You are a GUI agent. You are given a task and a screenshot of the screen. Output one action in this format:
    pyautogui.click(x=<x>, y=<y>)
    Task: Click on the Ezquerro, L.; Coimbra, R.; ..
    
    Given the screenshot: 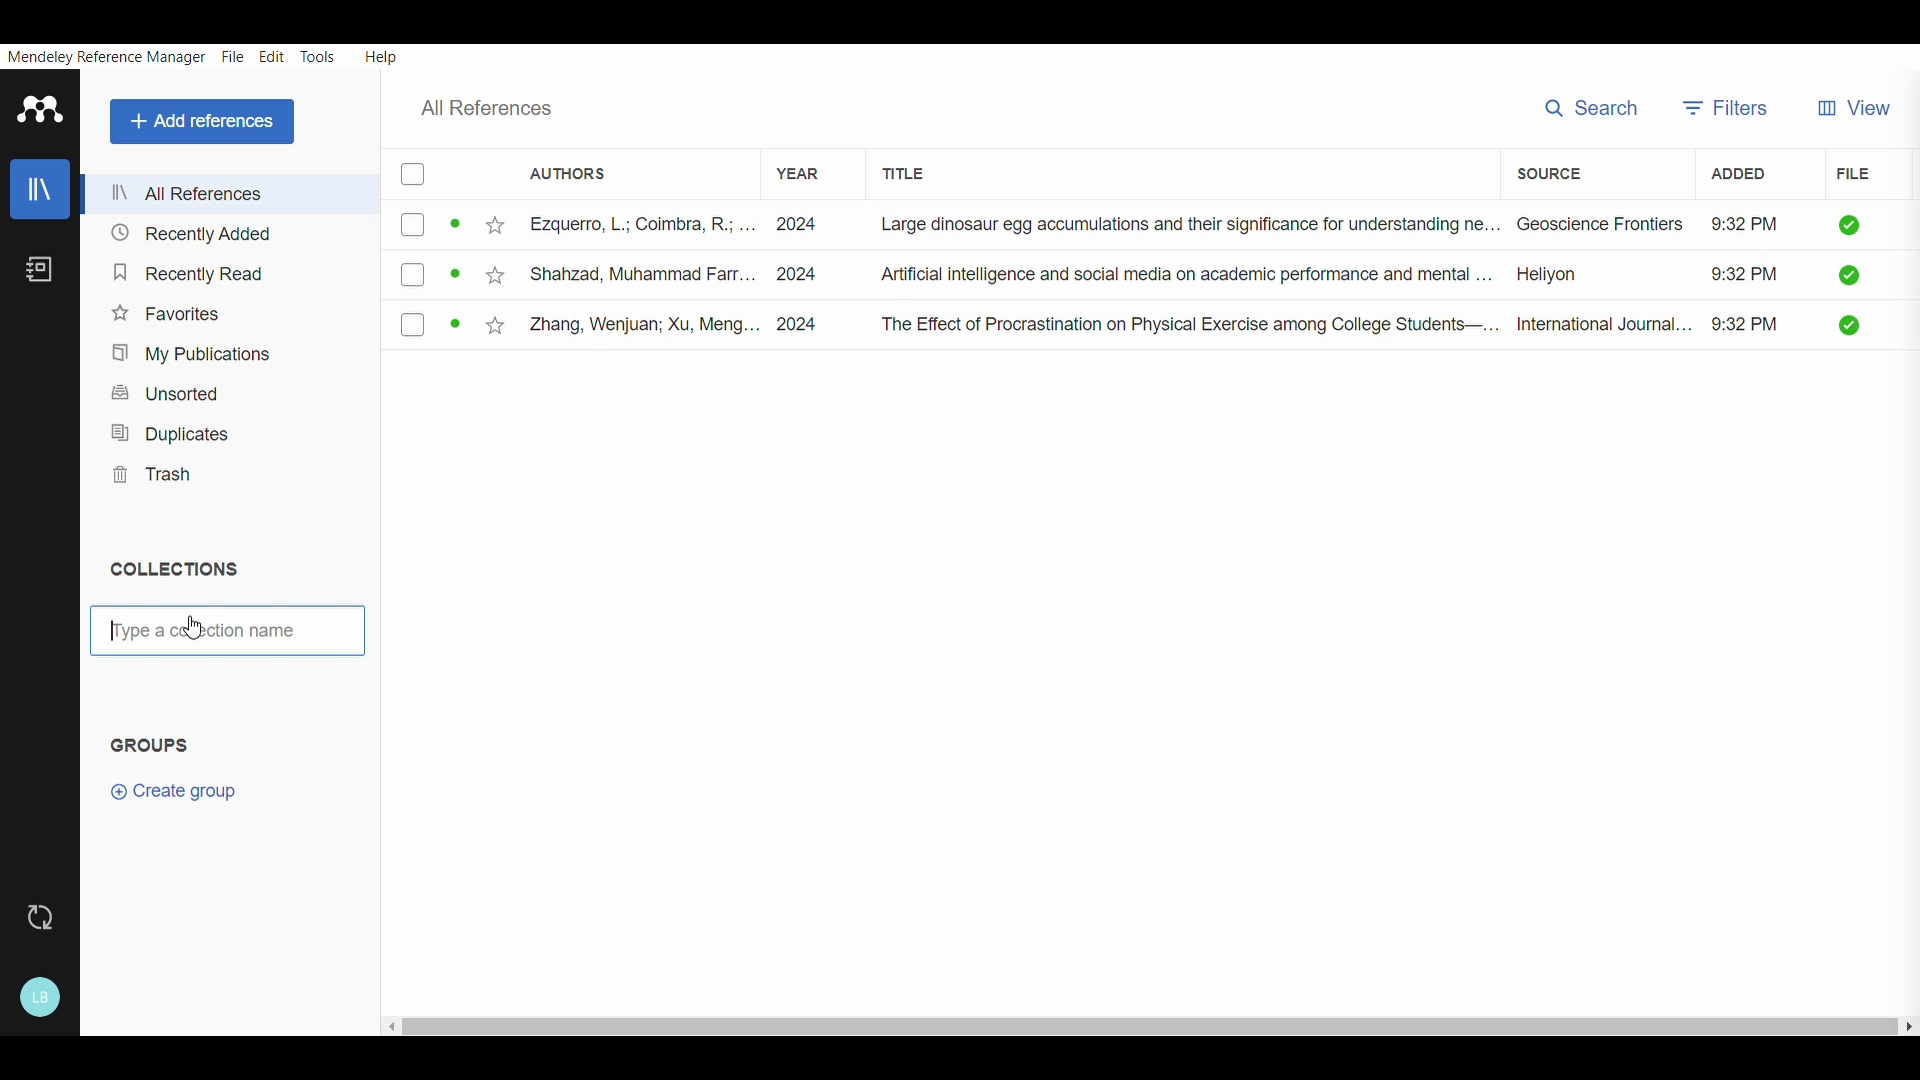 What is the action you would take?
    pyautogui.click(x=615, y=227)
    